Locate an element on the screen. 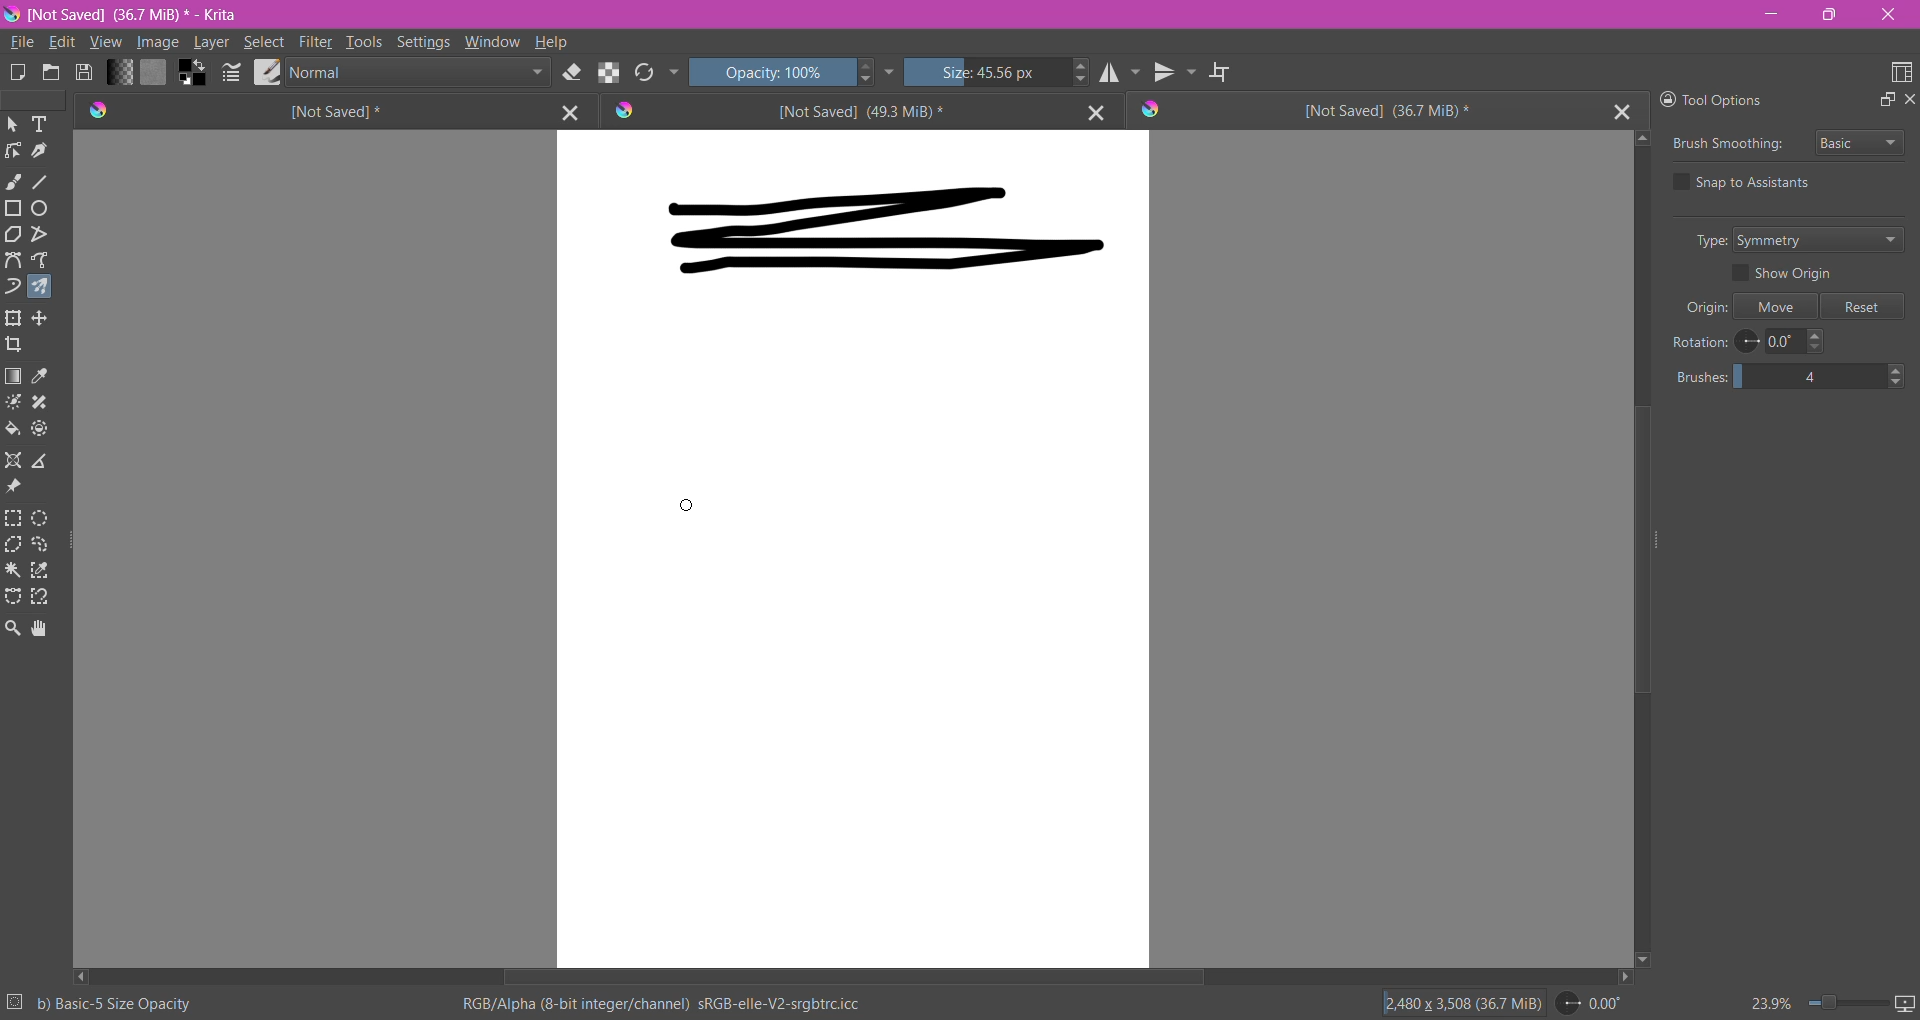  Window is located at coordinates (493, 41).